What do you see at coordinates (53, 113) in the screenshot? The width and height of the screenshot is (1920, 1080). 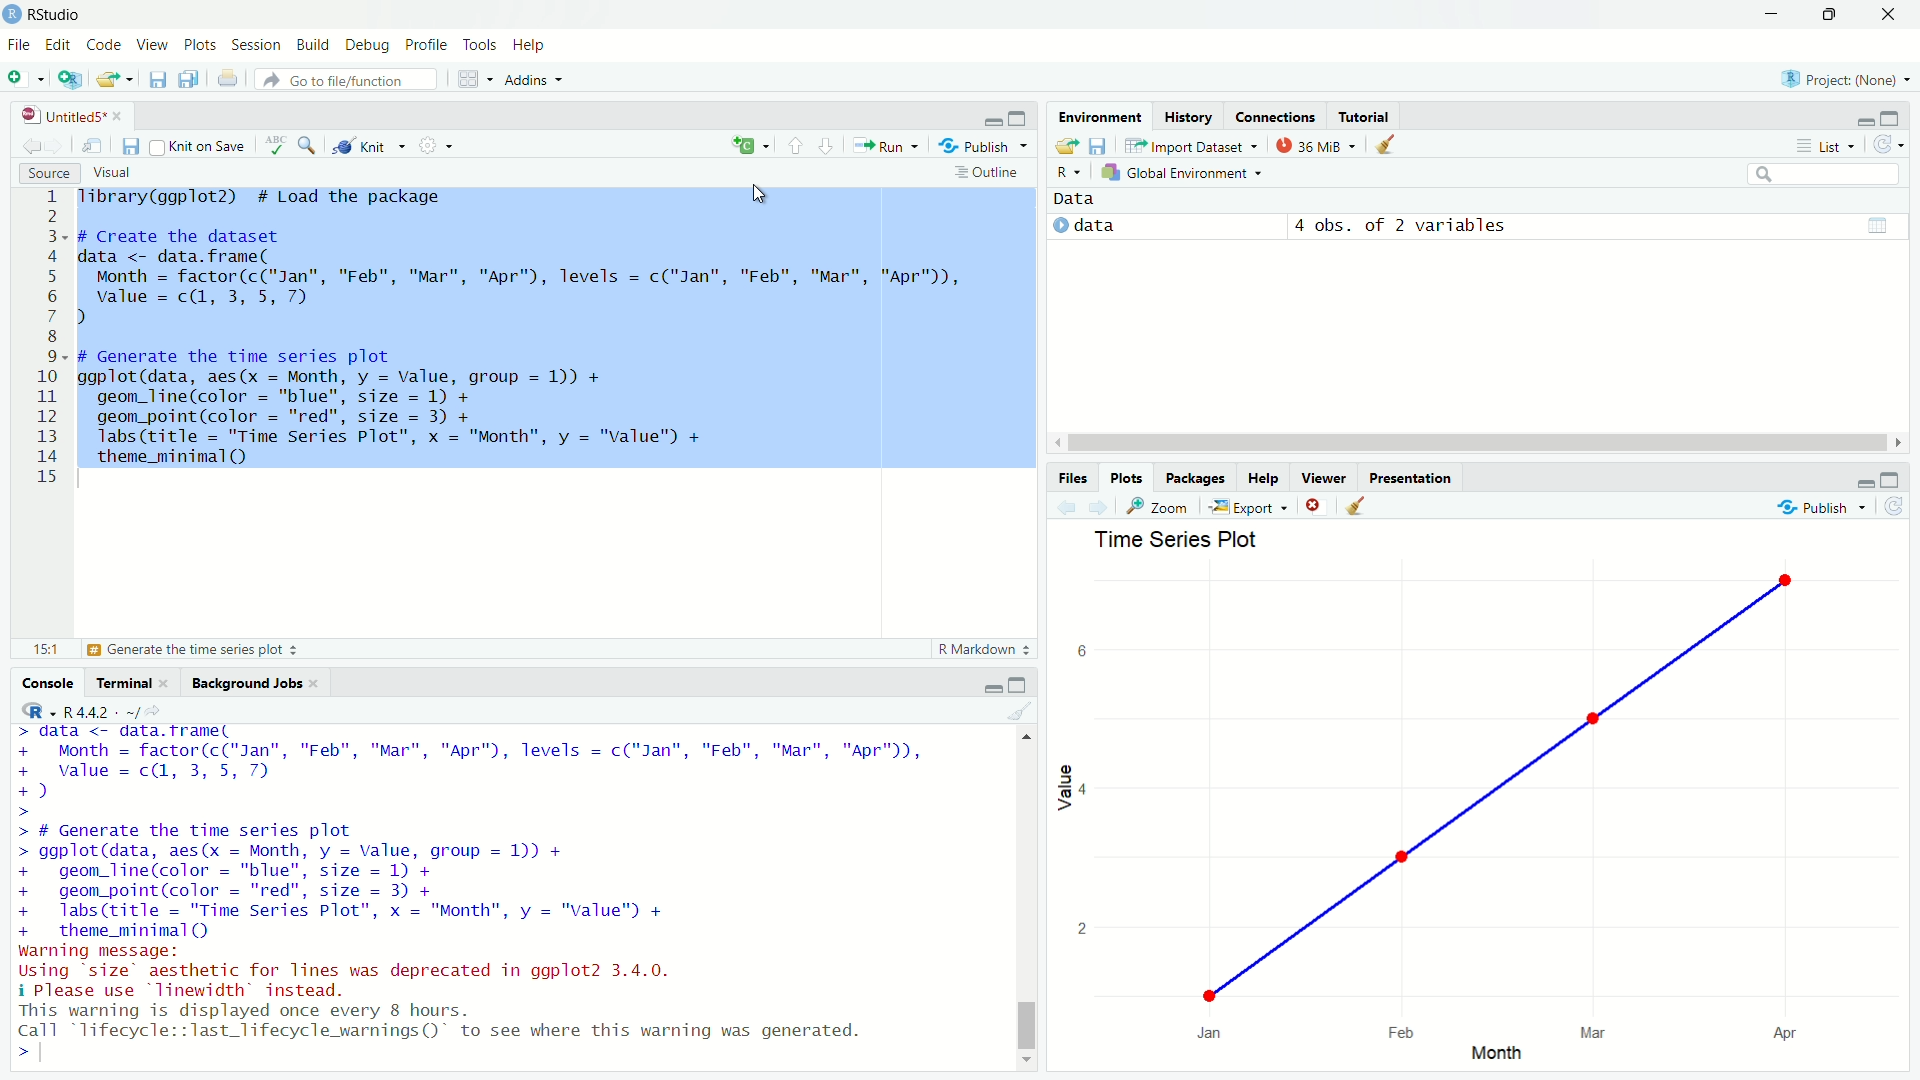 I see `untitled5` at bounding box center [53, 113].